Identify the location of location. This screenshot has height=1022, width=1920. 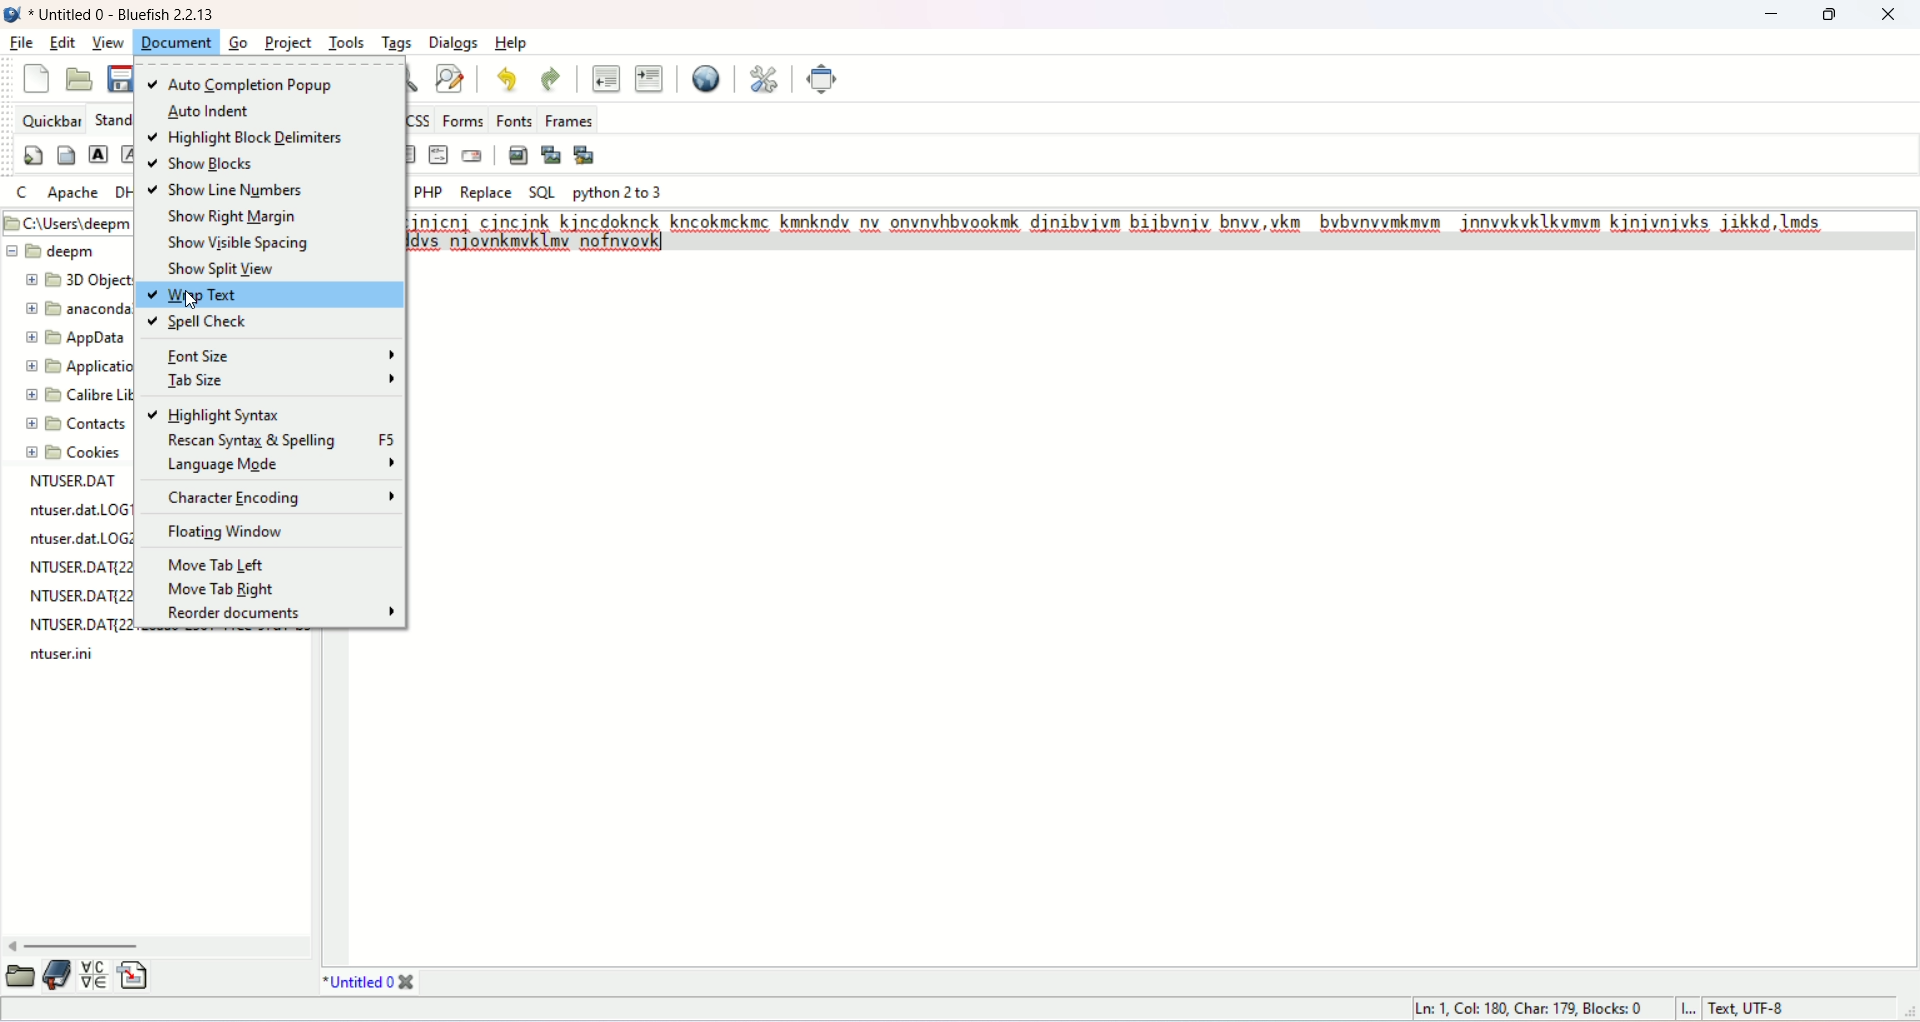
(69, 225).